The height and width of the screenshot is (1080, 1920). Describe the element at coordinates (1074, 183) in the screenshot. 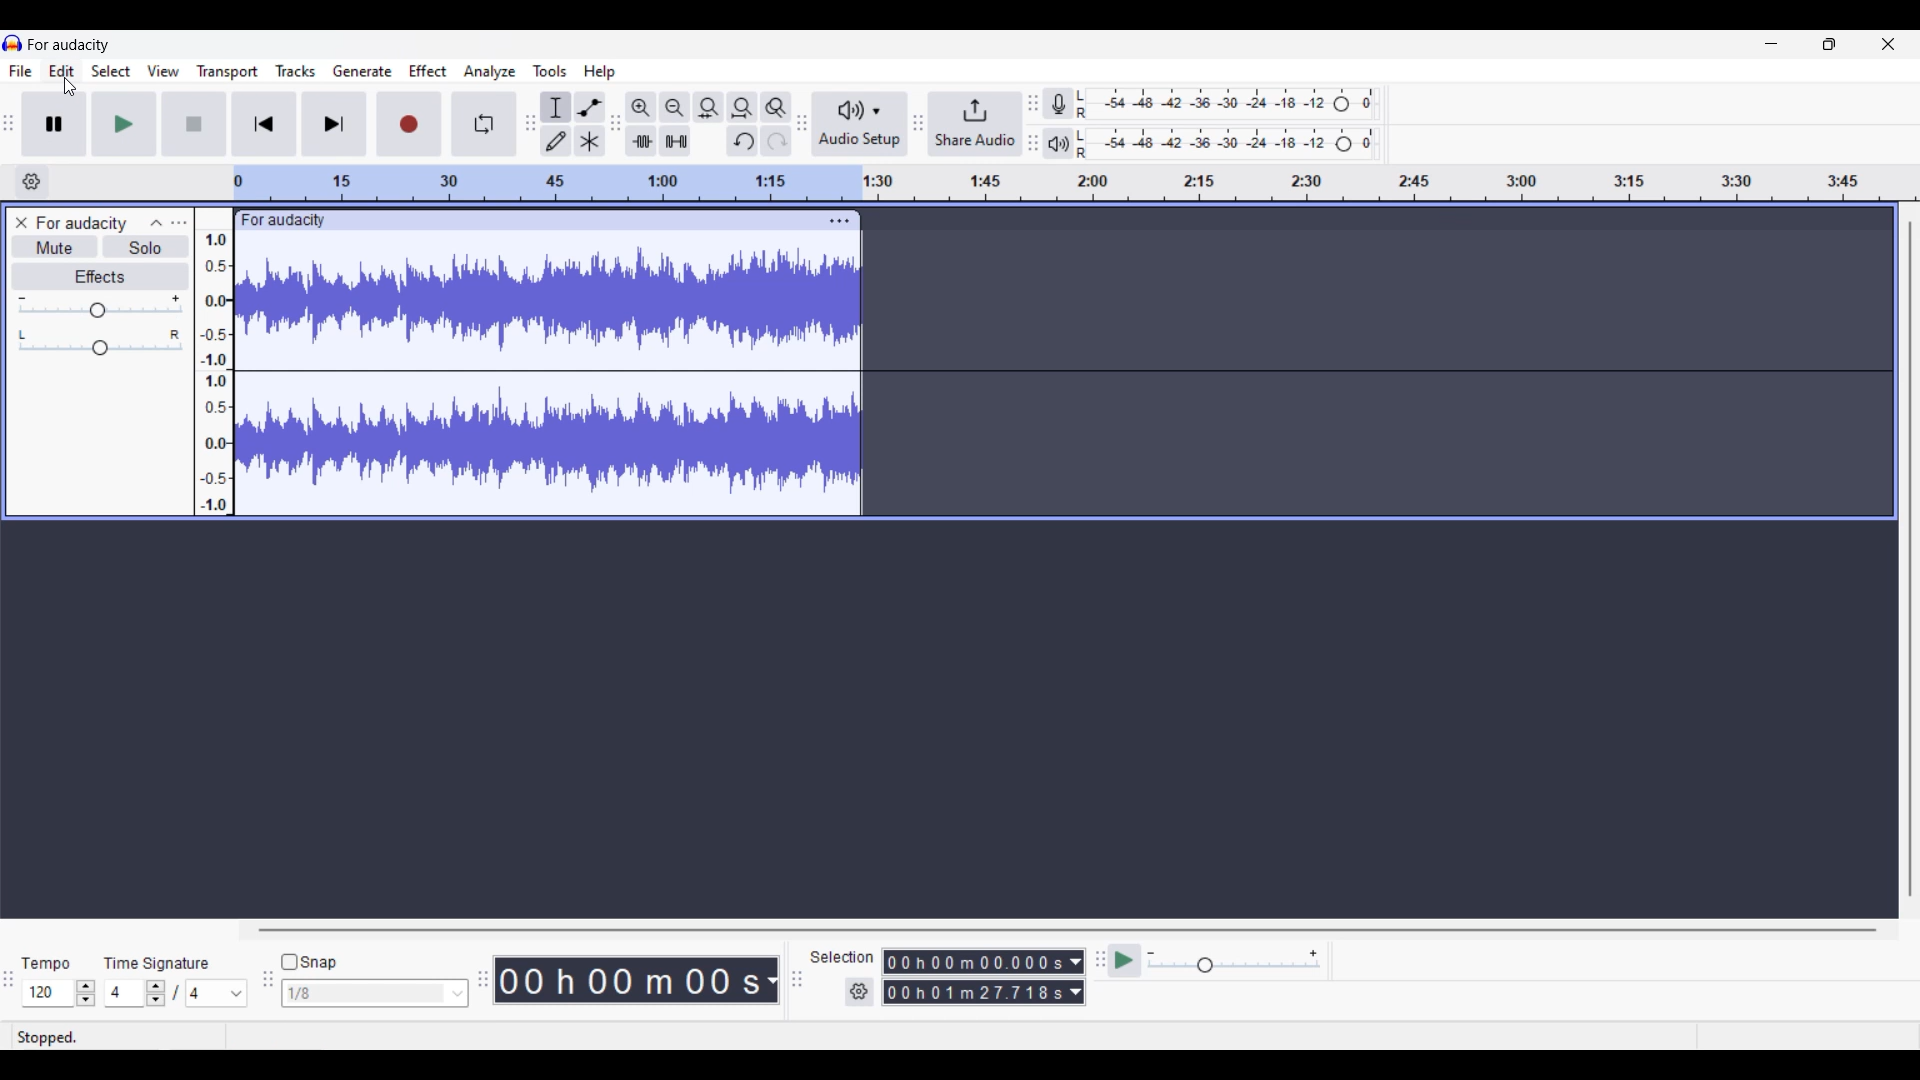

I see `Scale to measure length of track` at that location.